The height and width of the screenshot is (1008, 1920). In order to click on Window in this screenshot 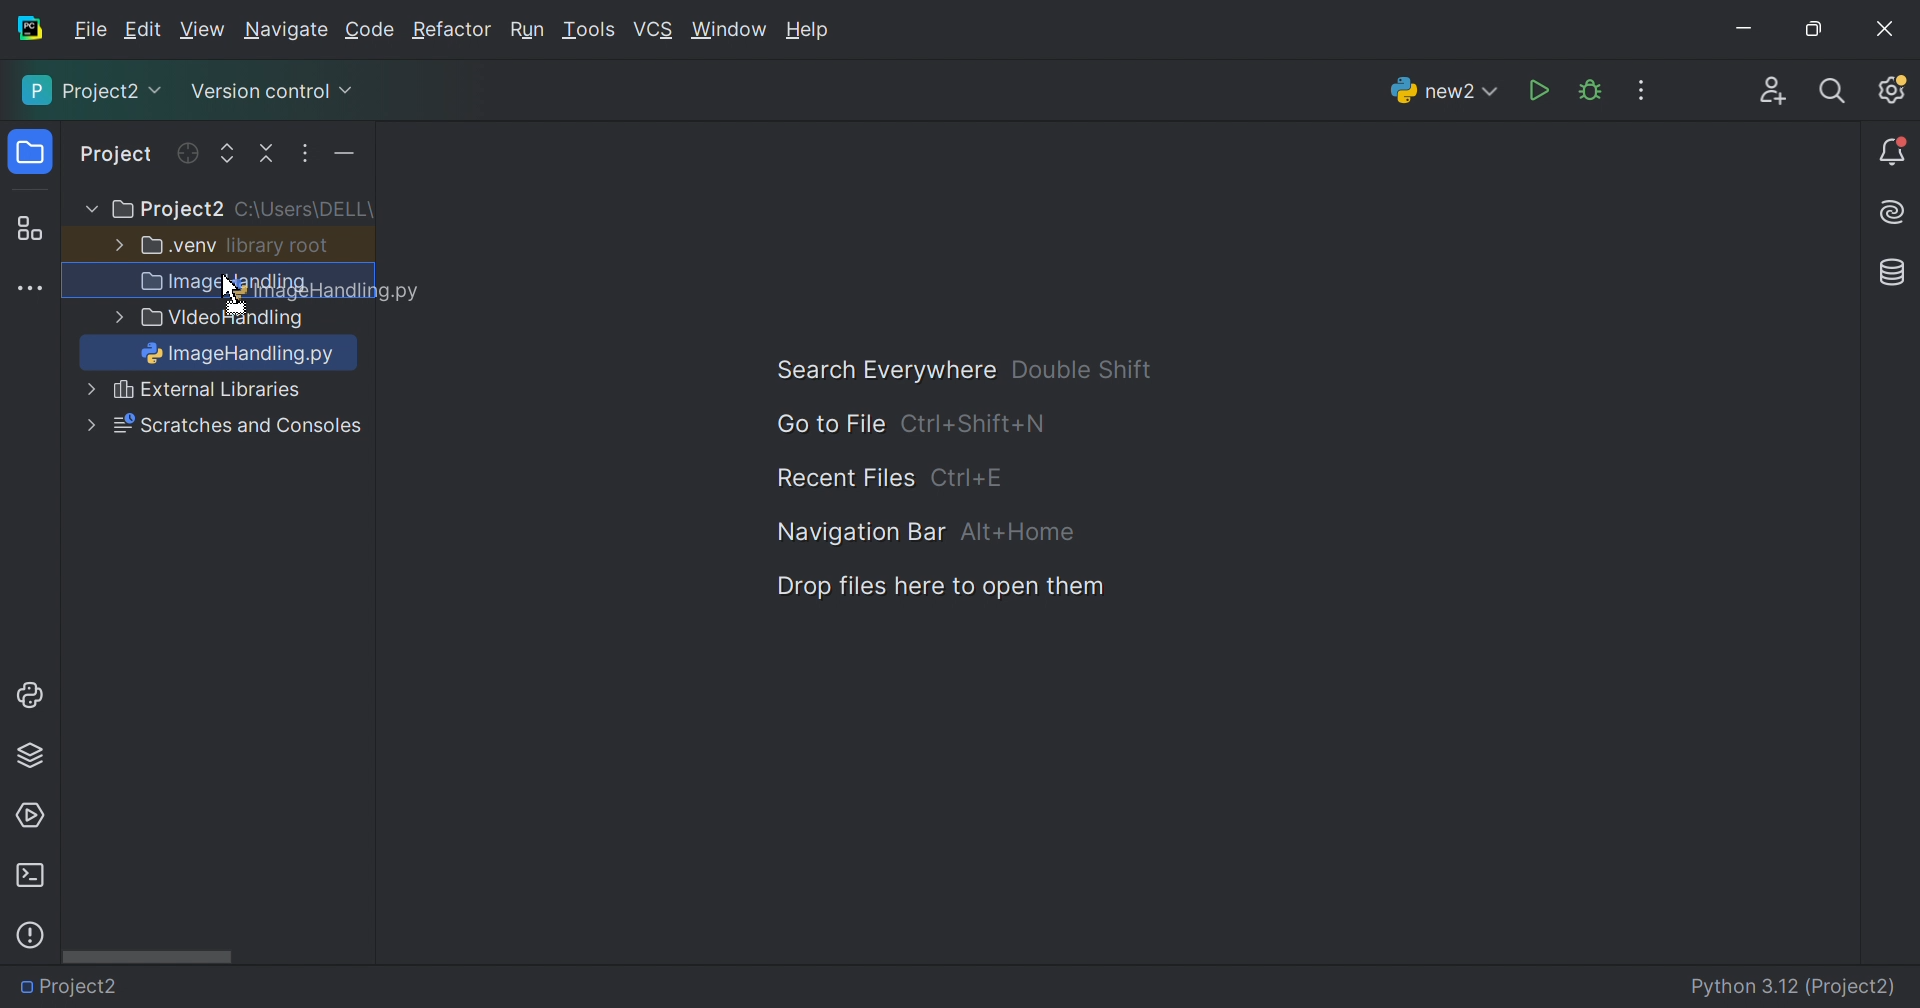, I will do `click(730, 32)`.